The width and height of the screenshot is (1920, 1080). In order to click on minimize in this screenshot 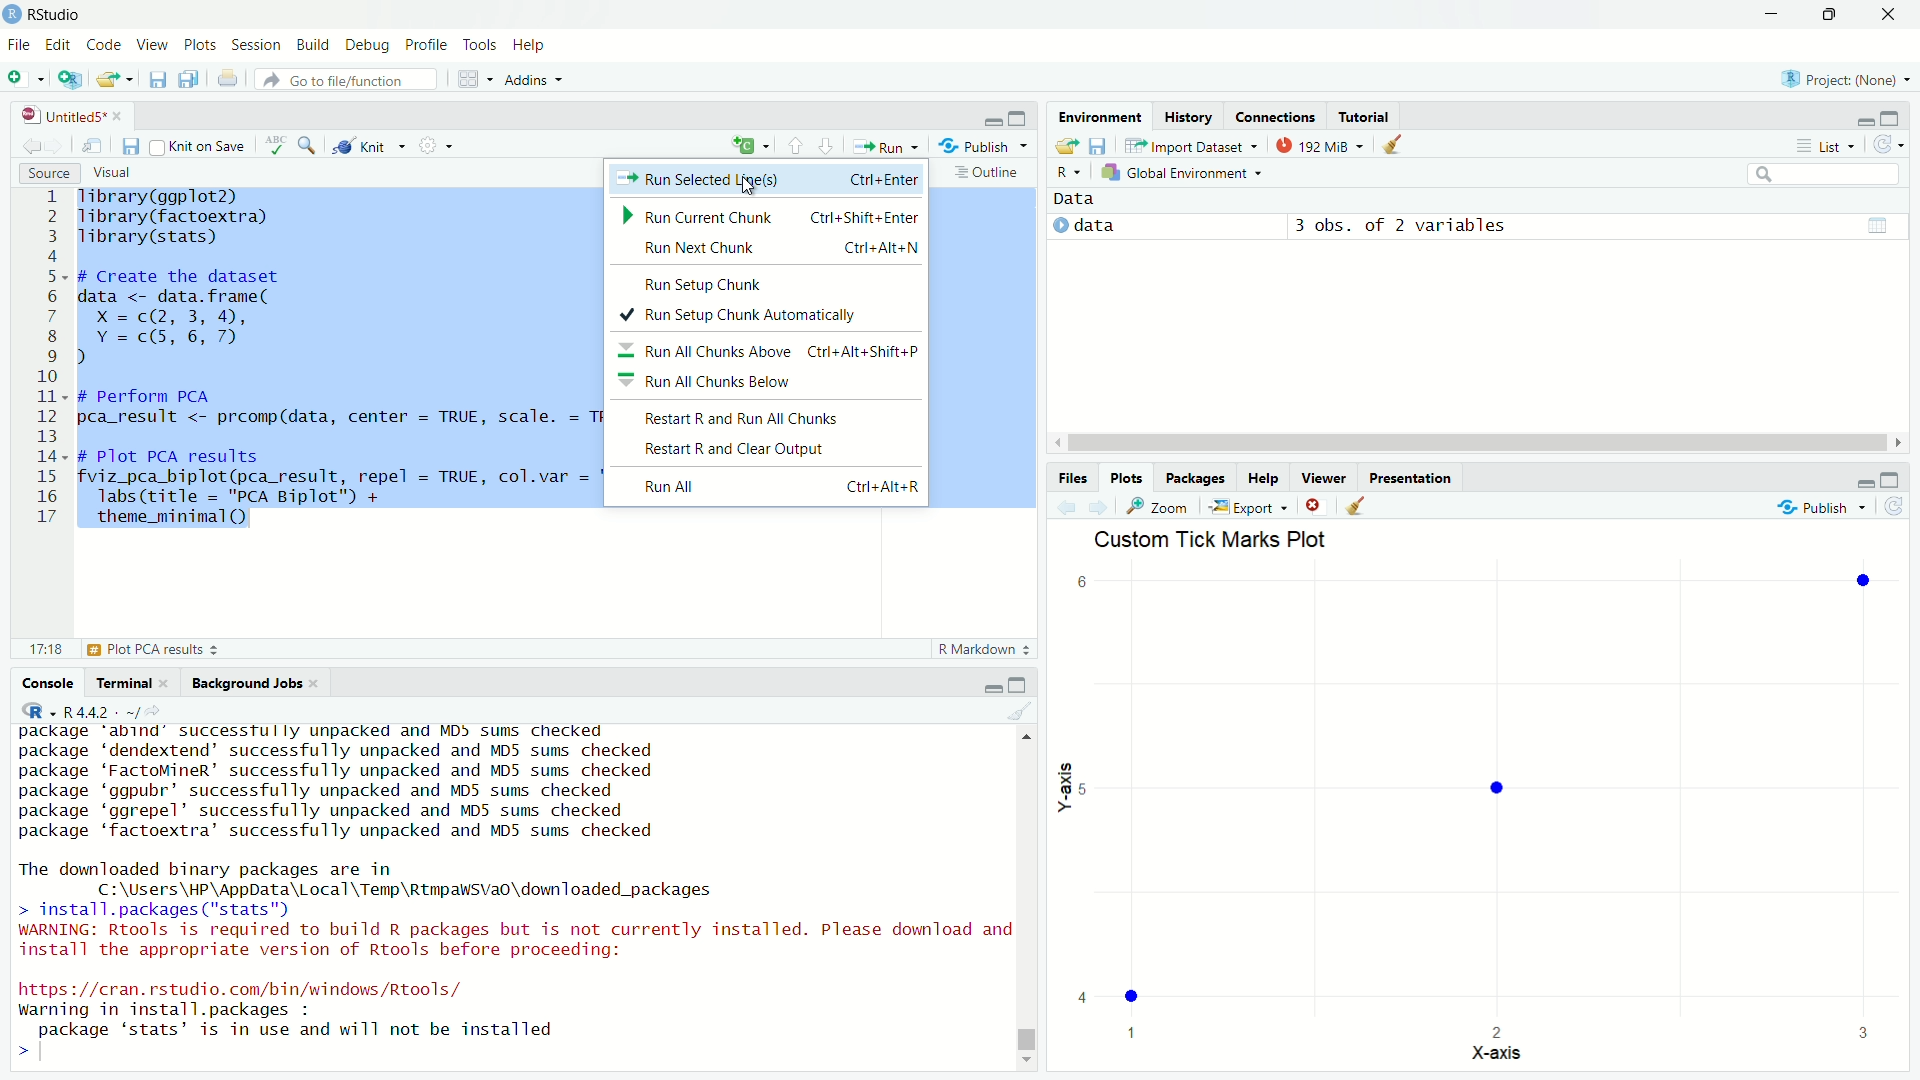, I will do `click(1772, 14)`.